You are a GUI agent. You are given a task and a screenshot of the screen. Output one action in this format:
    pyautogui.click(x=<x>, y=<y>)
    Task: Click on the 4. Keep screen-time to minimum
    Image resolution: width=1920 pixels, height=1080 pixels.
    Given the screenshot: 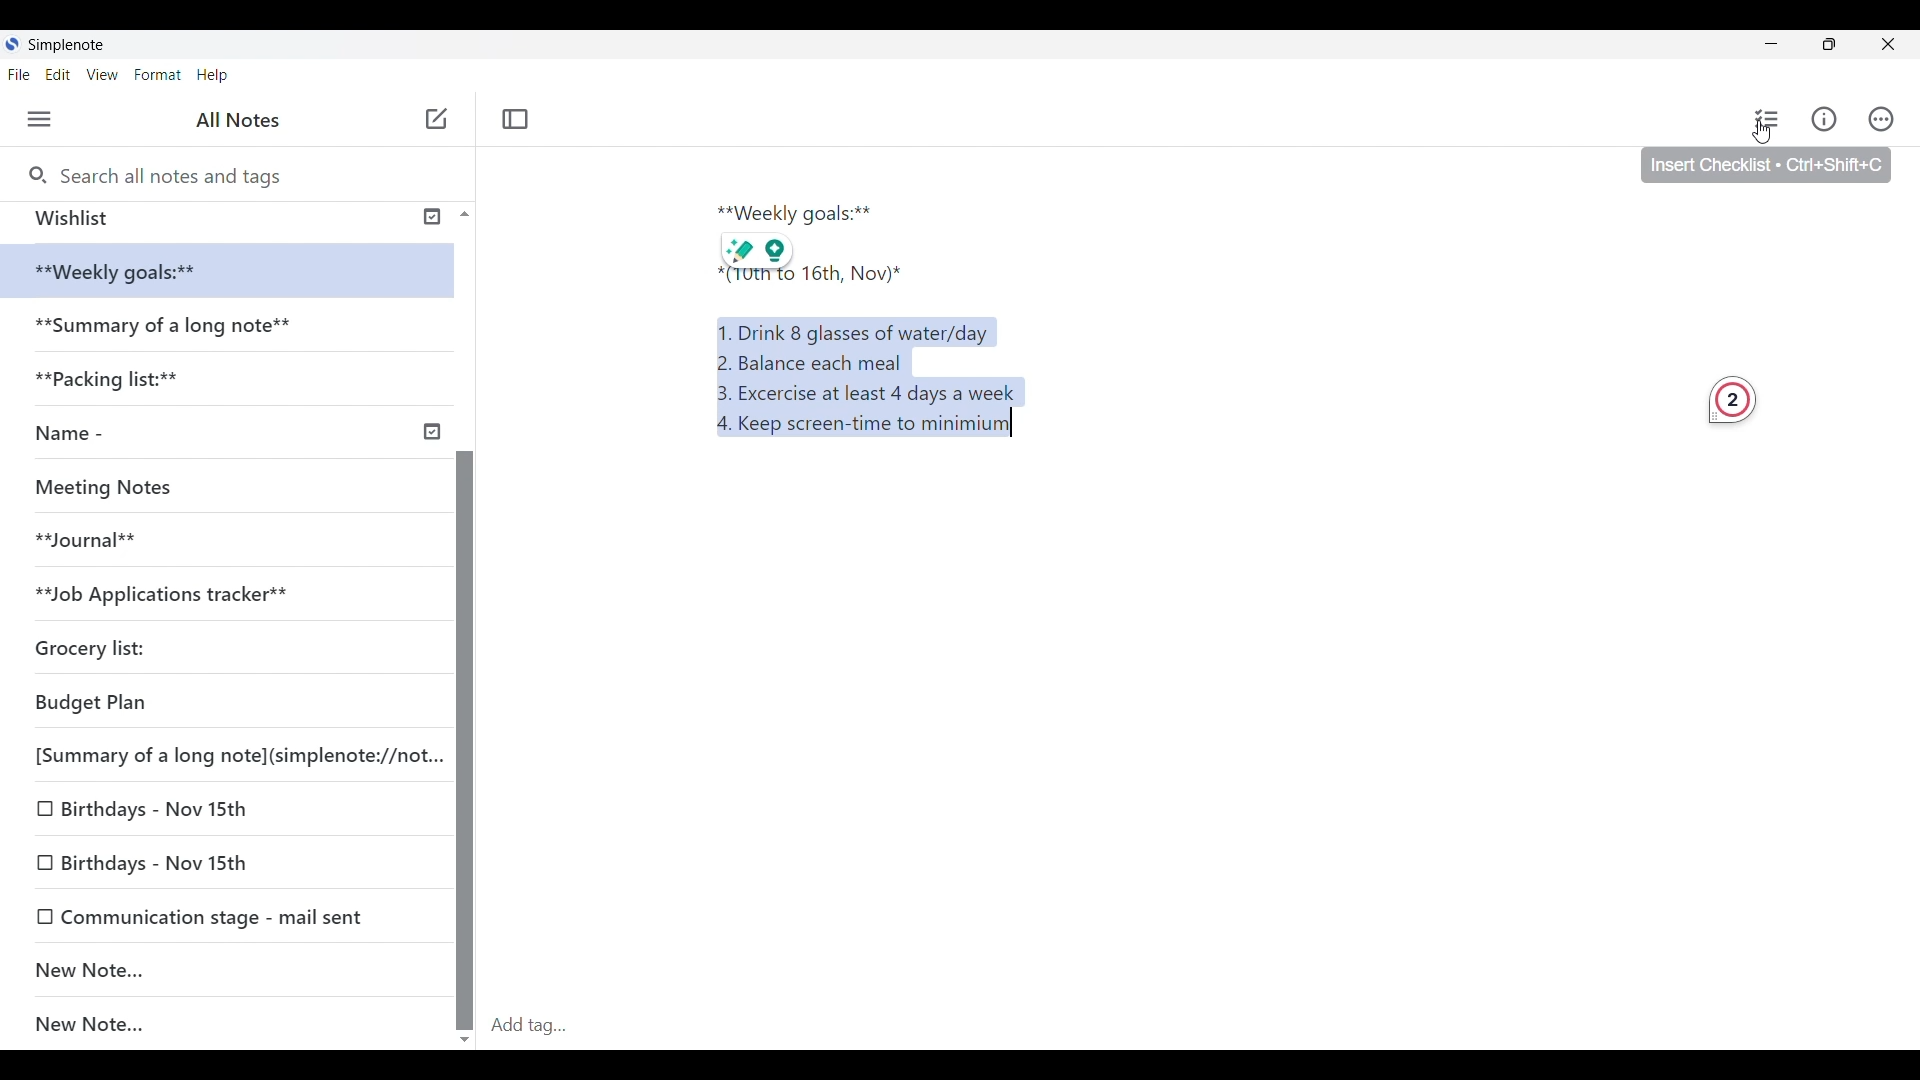 What is the action you would take?
    pyautogui.click(x=859, y=428)
    